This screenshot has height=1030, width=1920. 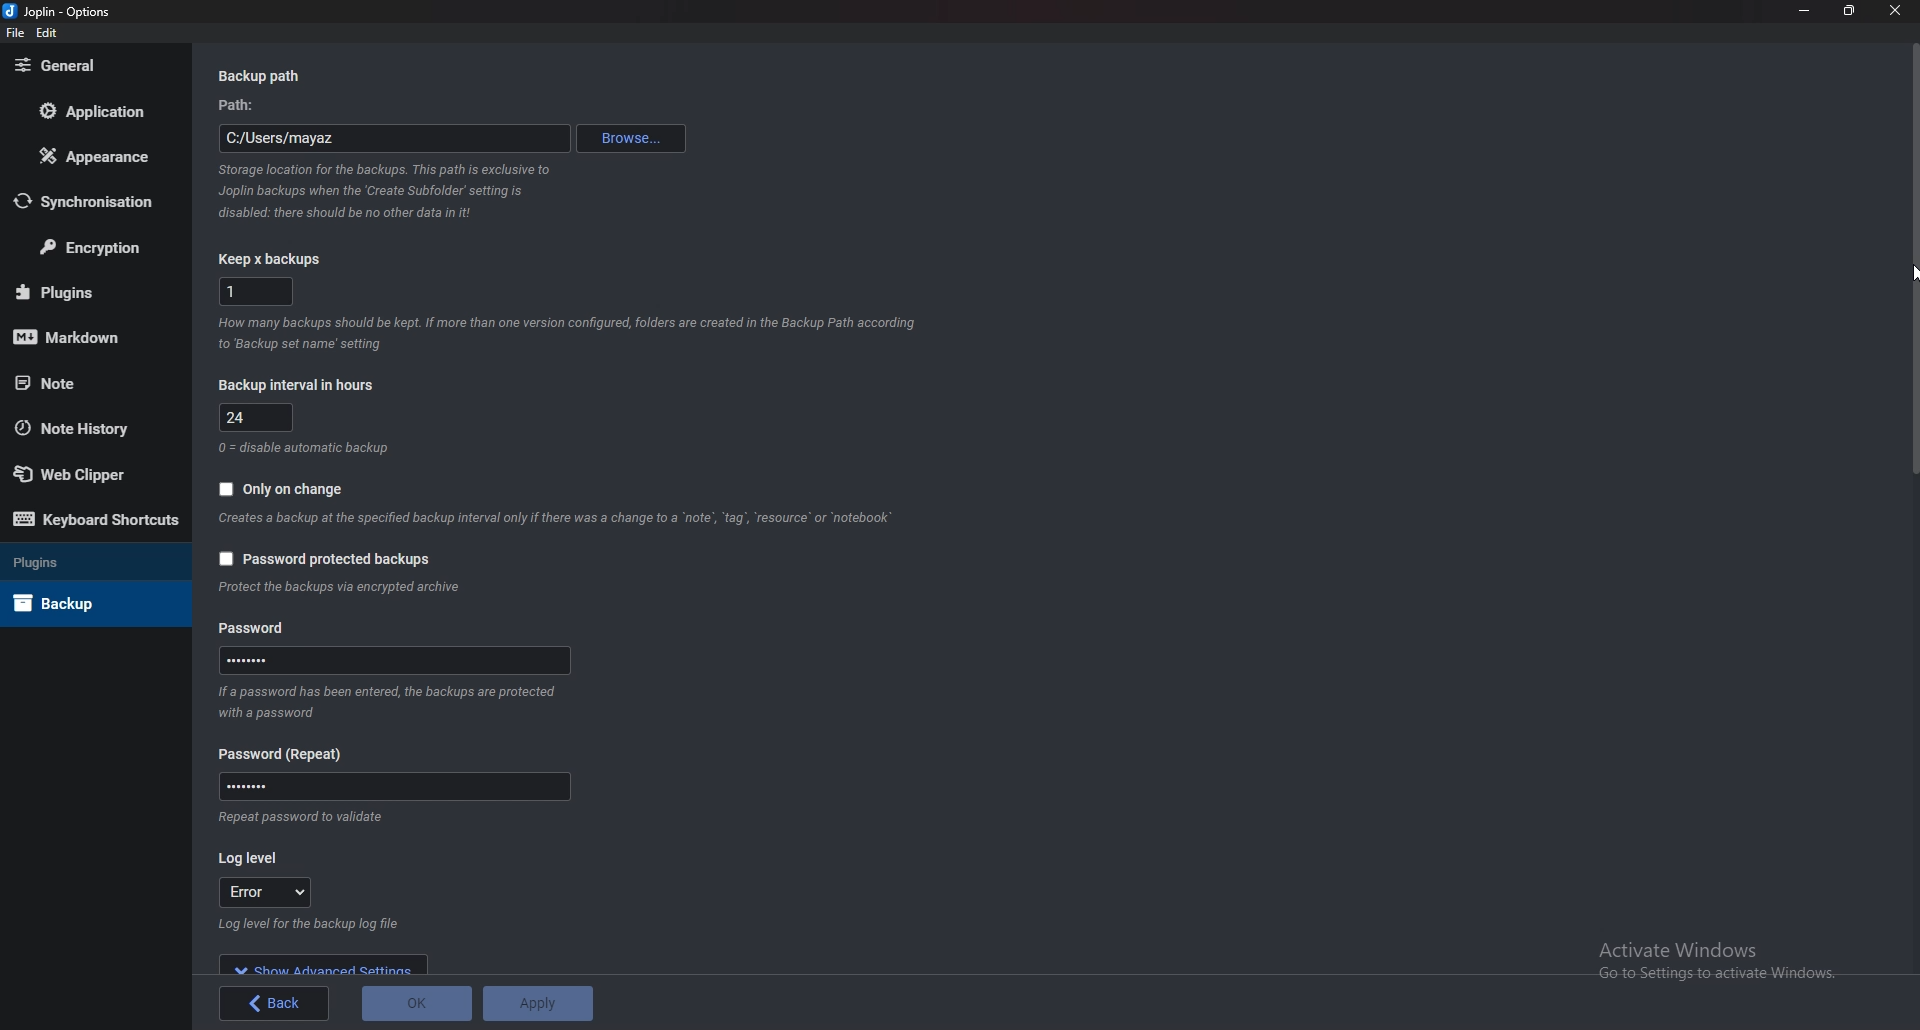 What do you see at coordinates (268, 76) in the screenshot?
I see `backup path` at bounding box center [268, 76].